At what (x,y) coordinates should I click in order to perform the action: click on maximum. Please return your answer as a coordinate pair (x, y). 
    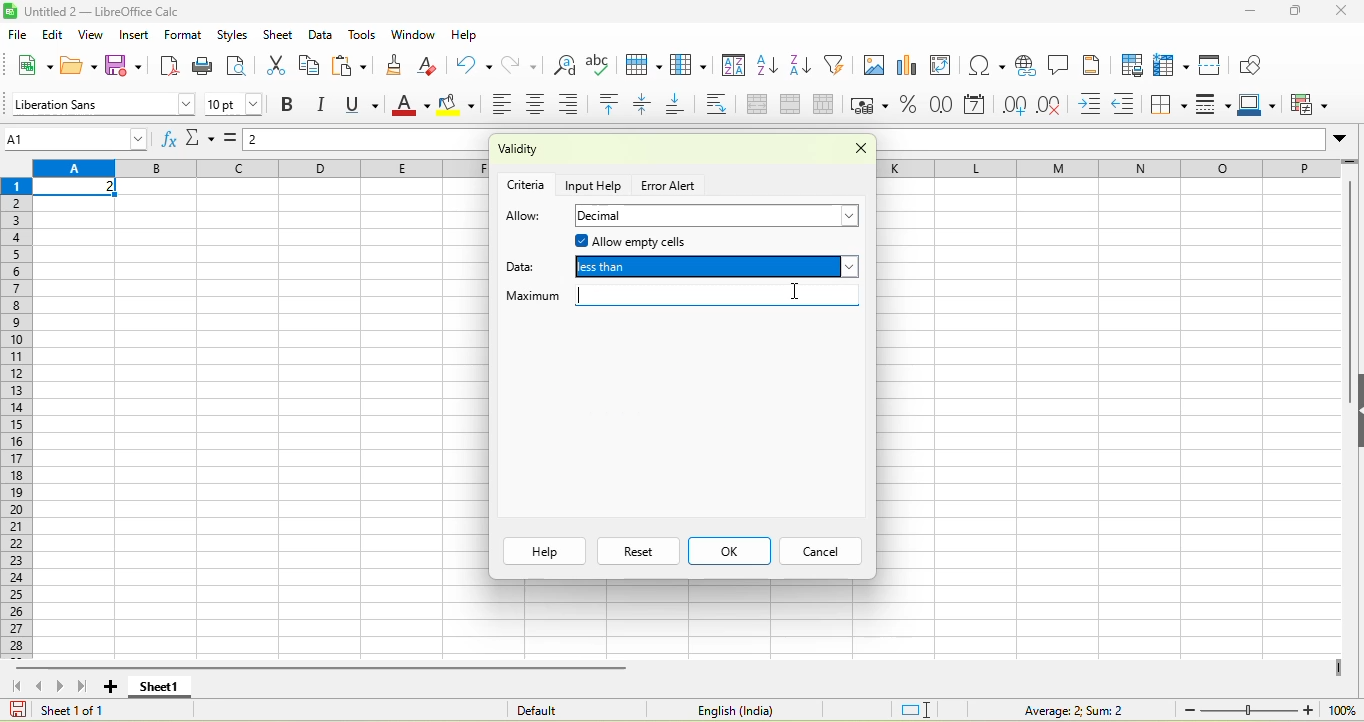
    Looking at the image, I should click on (680, 298).